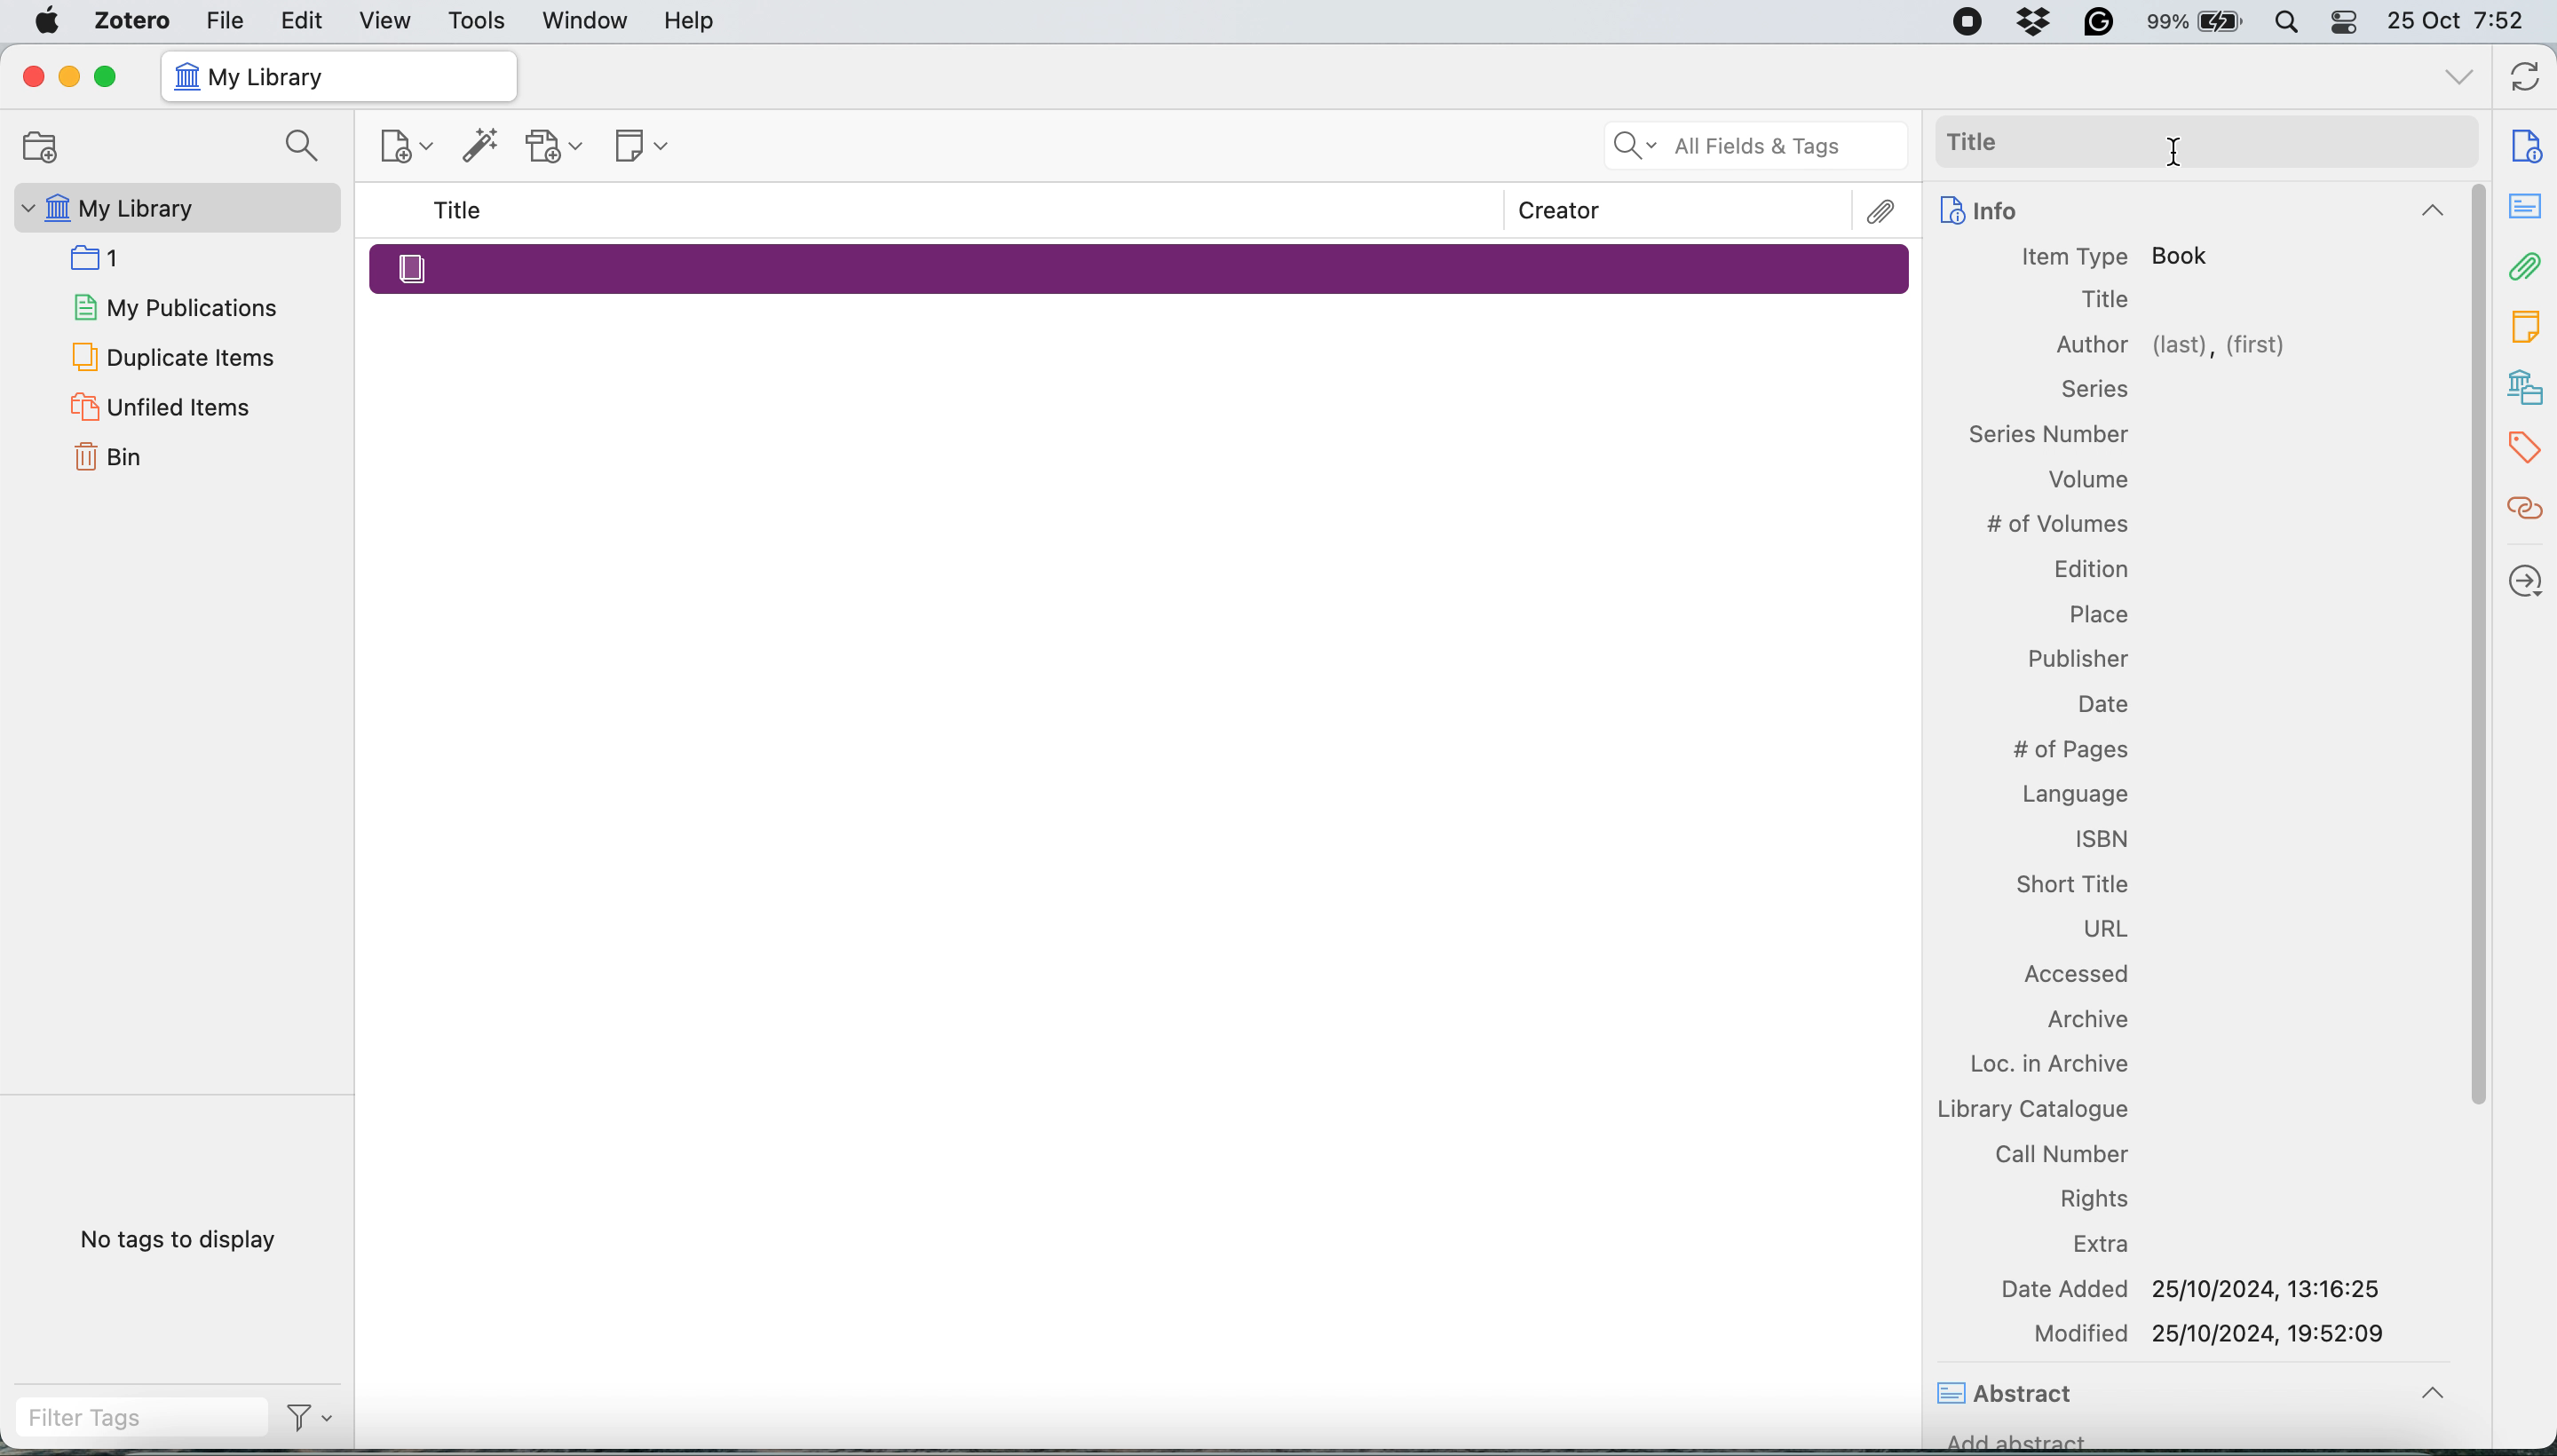 This screenshot has width=2557, height=1456. Describe the element at coordinates (165, 406) in the screenshot. I see `Unfiled Items` at that location.